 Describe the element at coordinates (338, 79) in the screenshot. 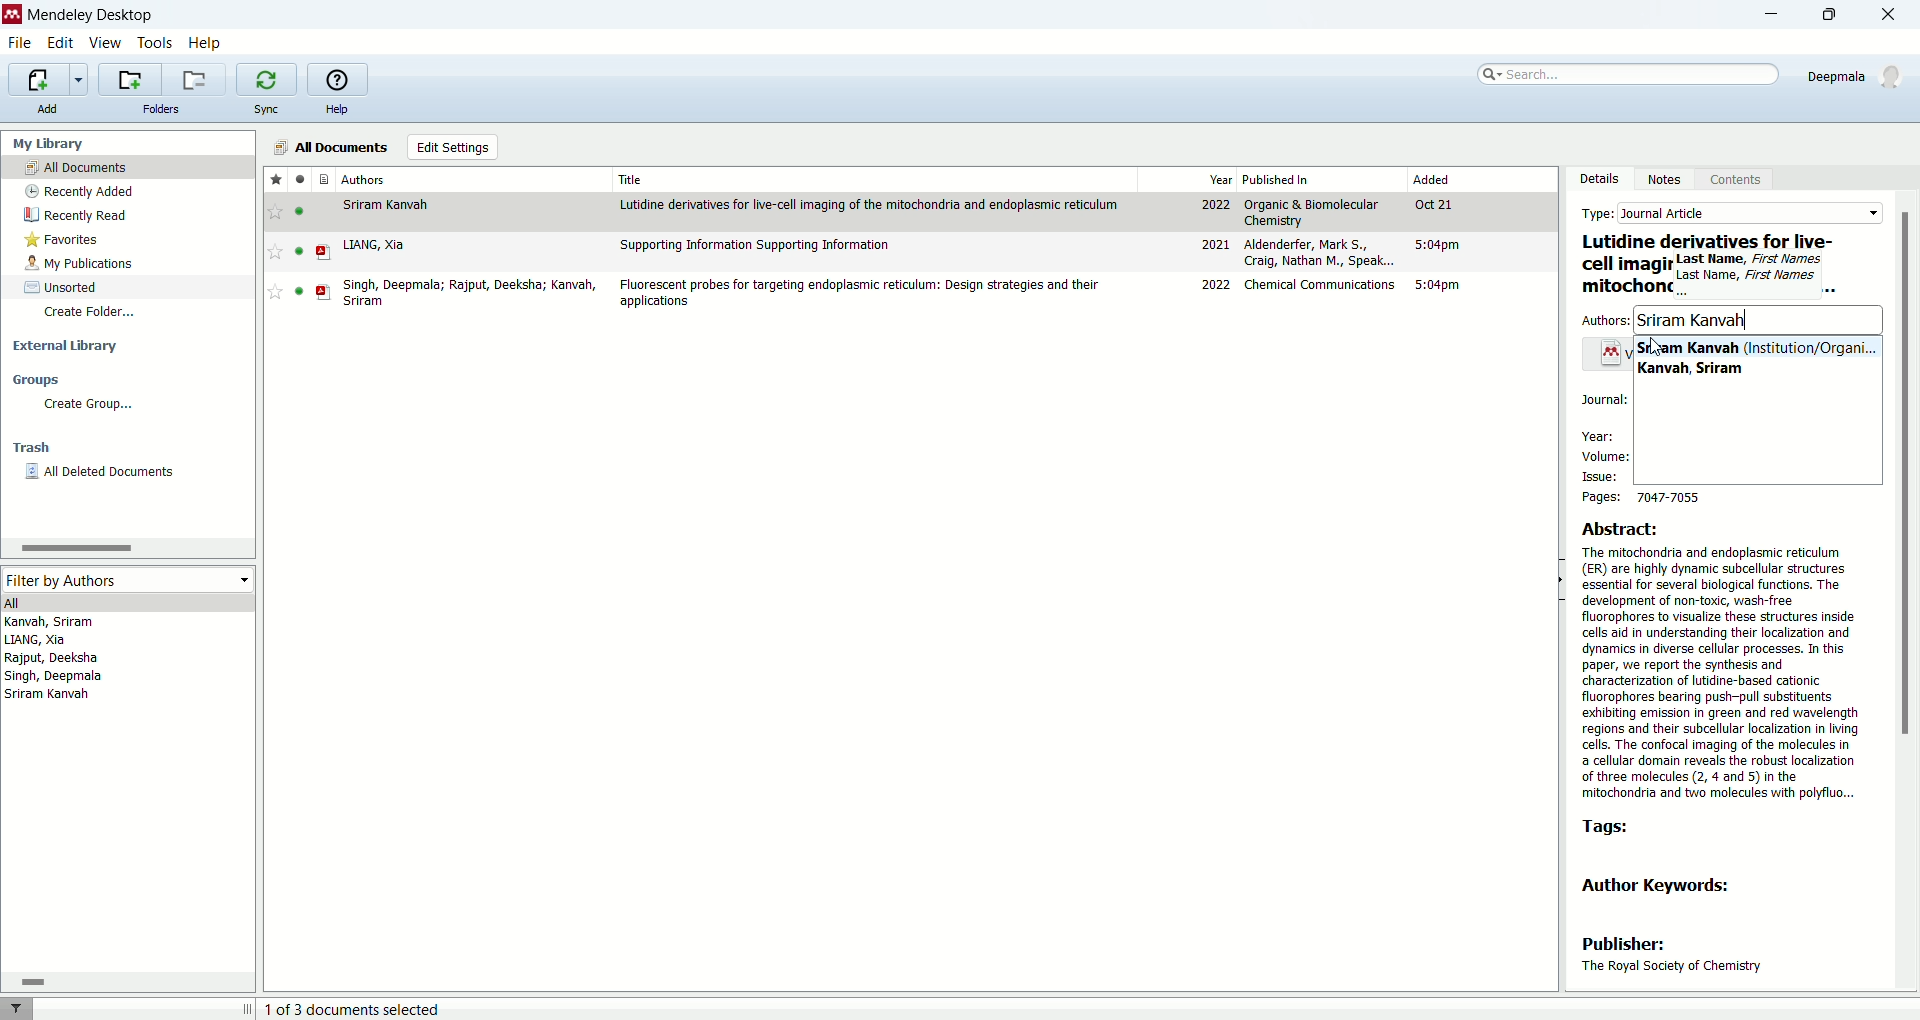

I see `online help guide for mendeley` at that location.